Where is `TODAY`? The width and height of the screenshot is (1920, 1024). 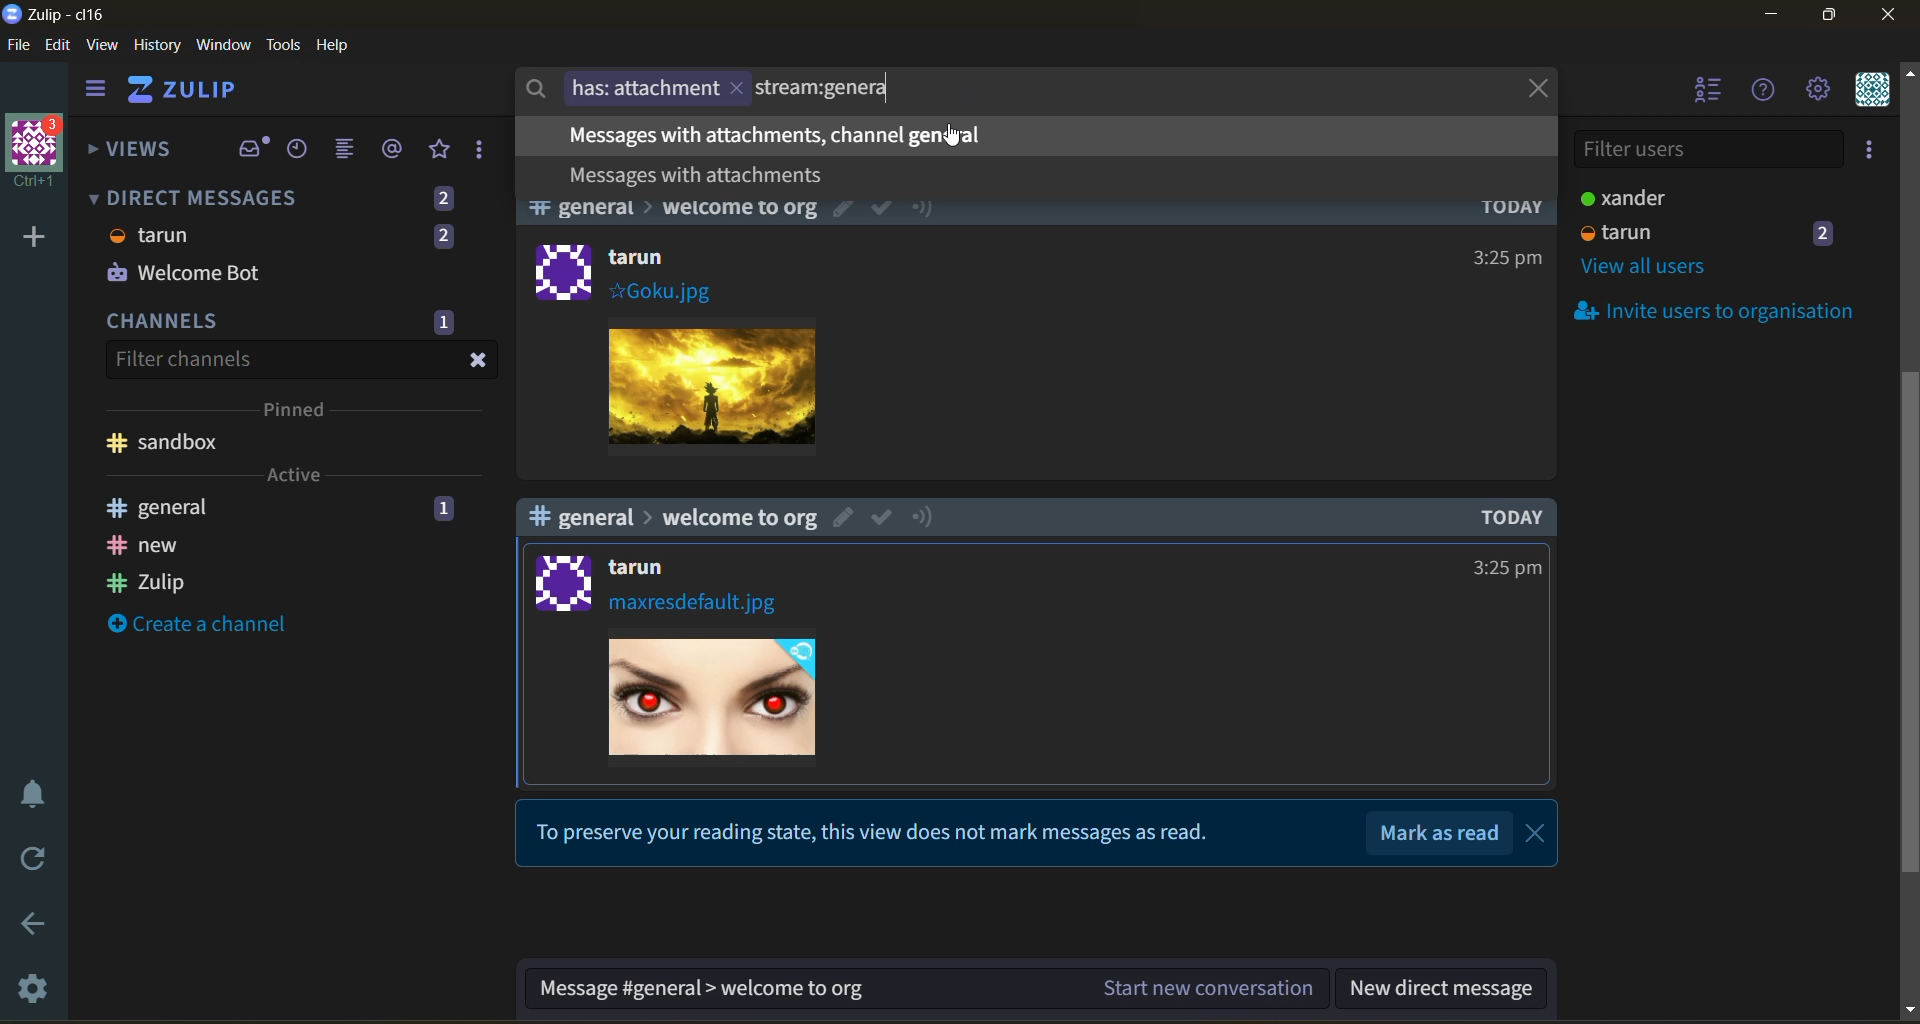 TODAY is located at coordinates (1514, 152).